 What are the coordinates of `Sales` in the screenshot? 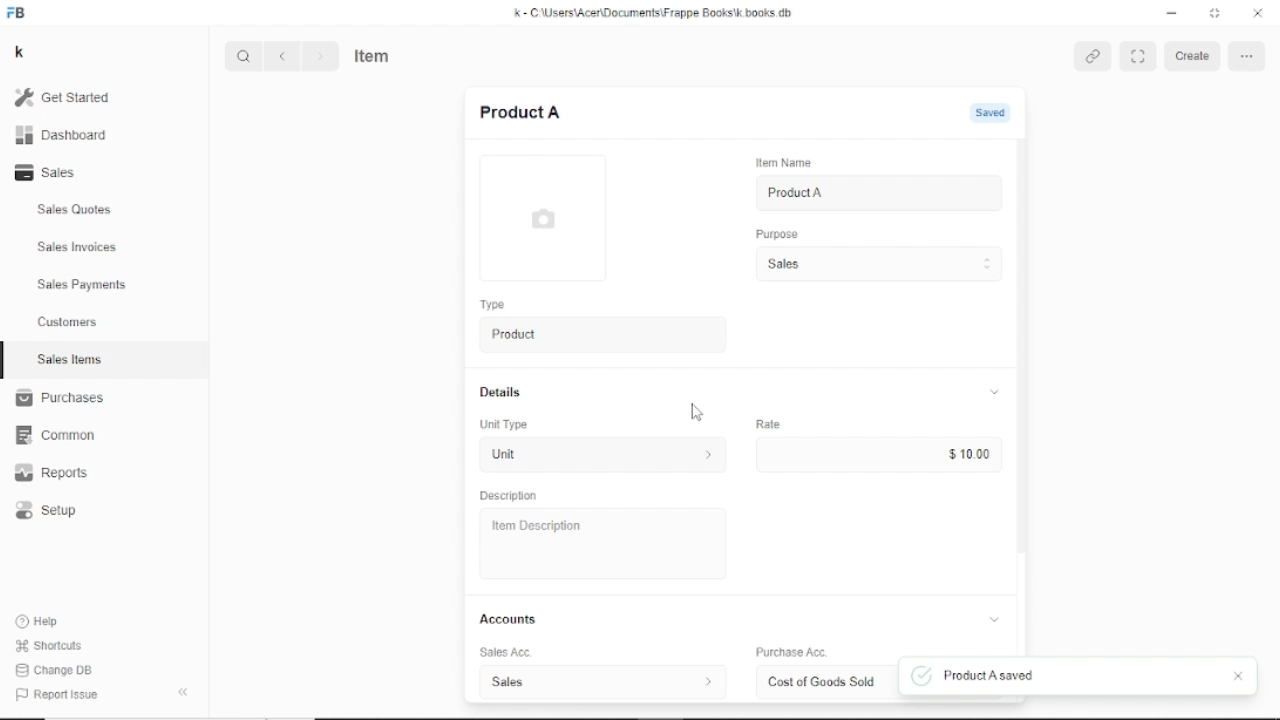 It's located at (877, 264).